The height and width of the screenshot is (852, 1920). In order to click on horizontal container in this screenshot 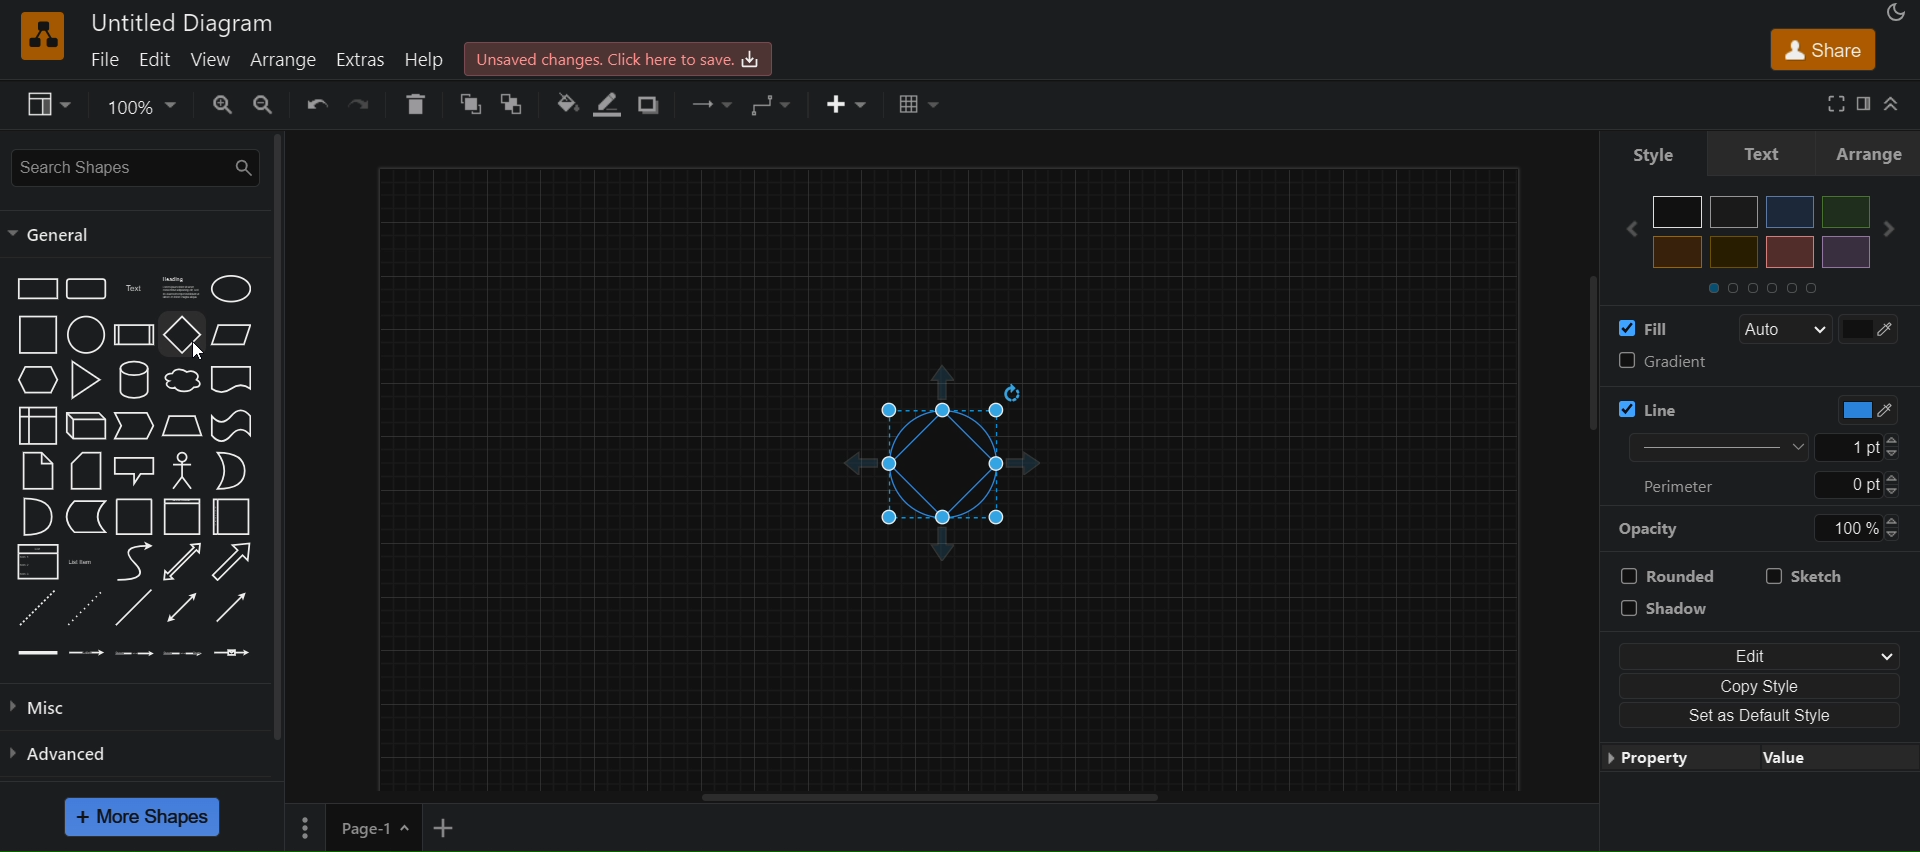, I will do `click(232, 517)`.